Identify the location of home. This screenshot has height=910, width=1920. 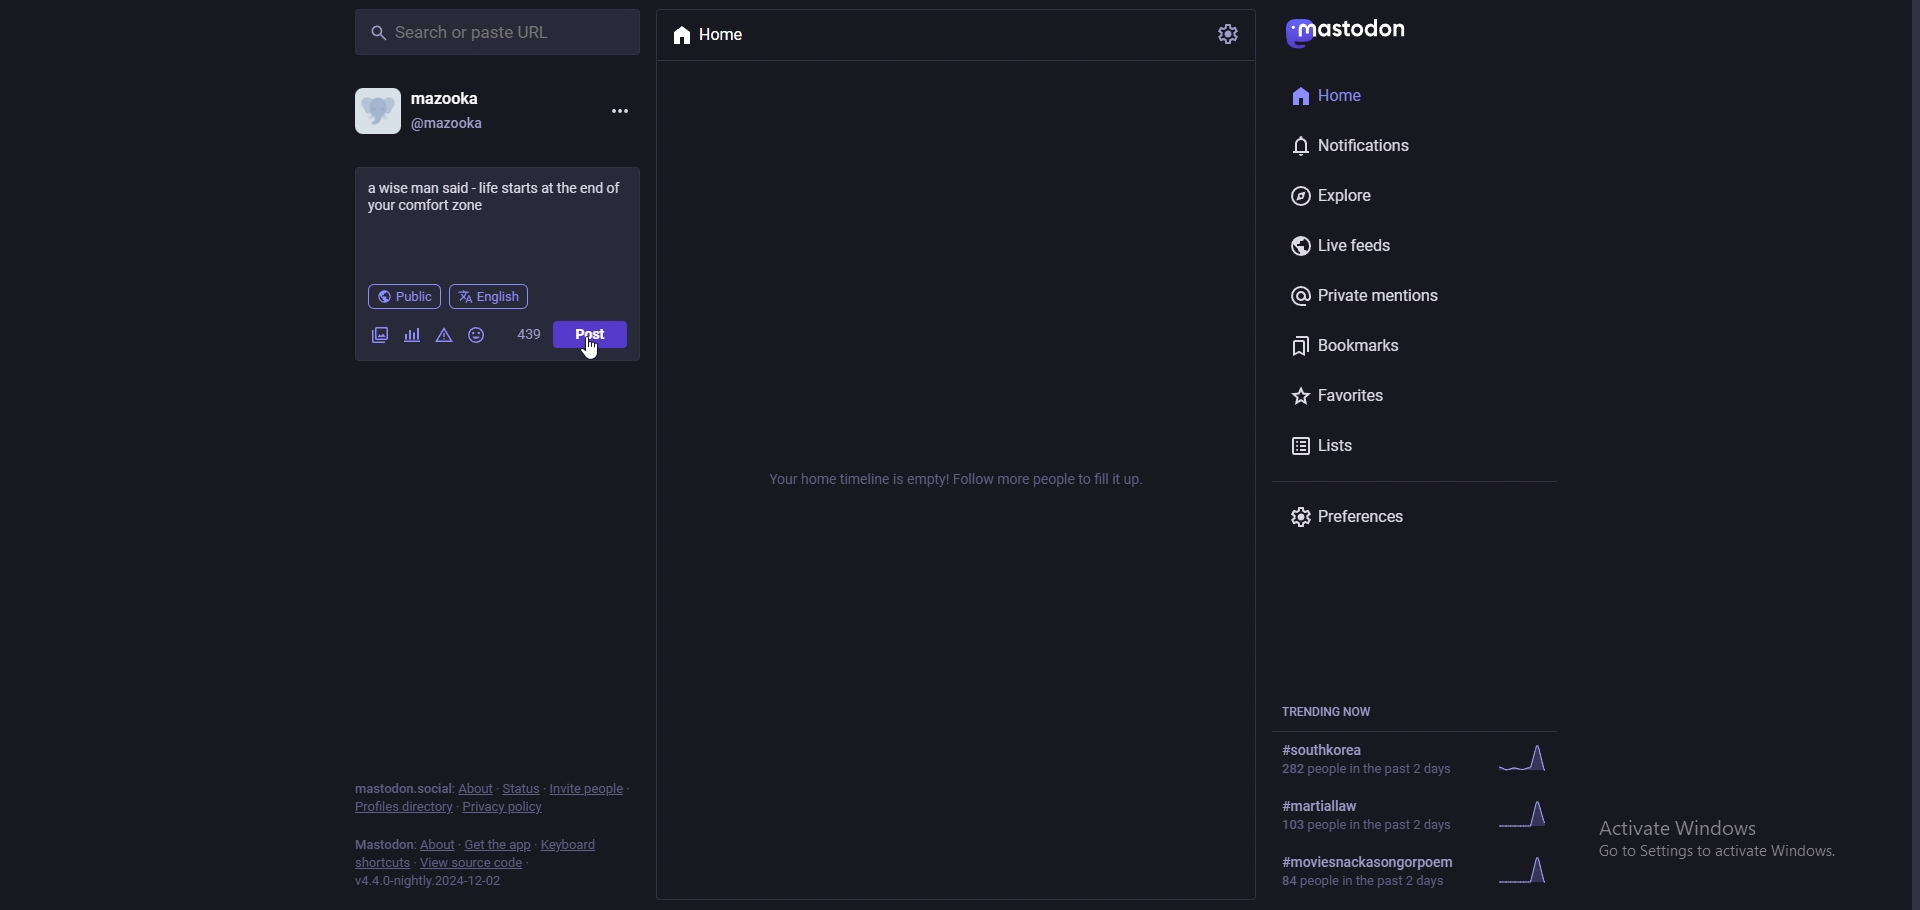
(1374, 95).